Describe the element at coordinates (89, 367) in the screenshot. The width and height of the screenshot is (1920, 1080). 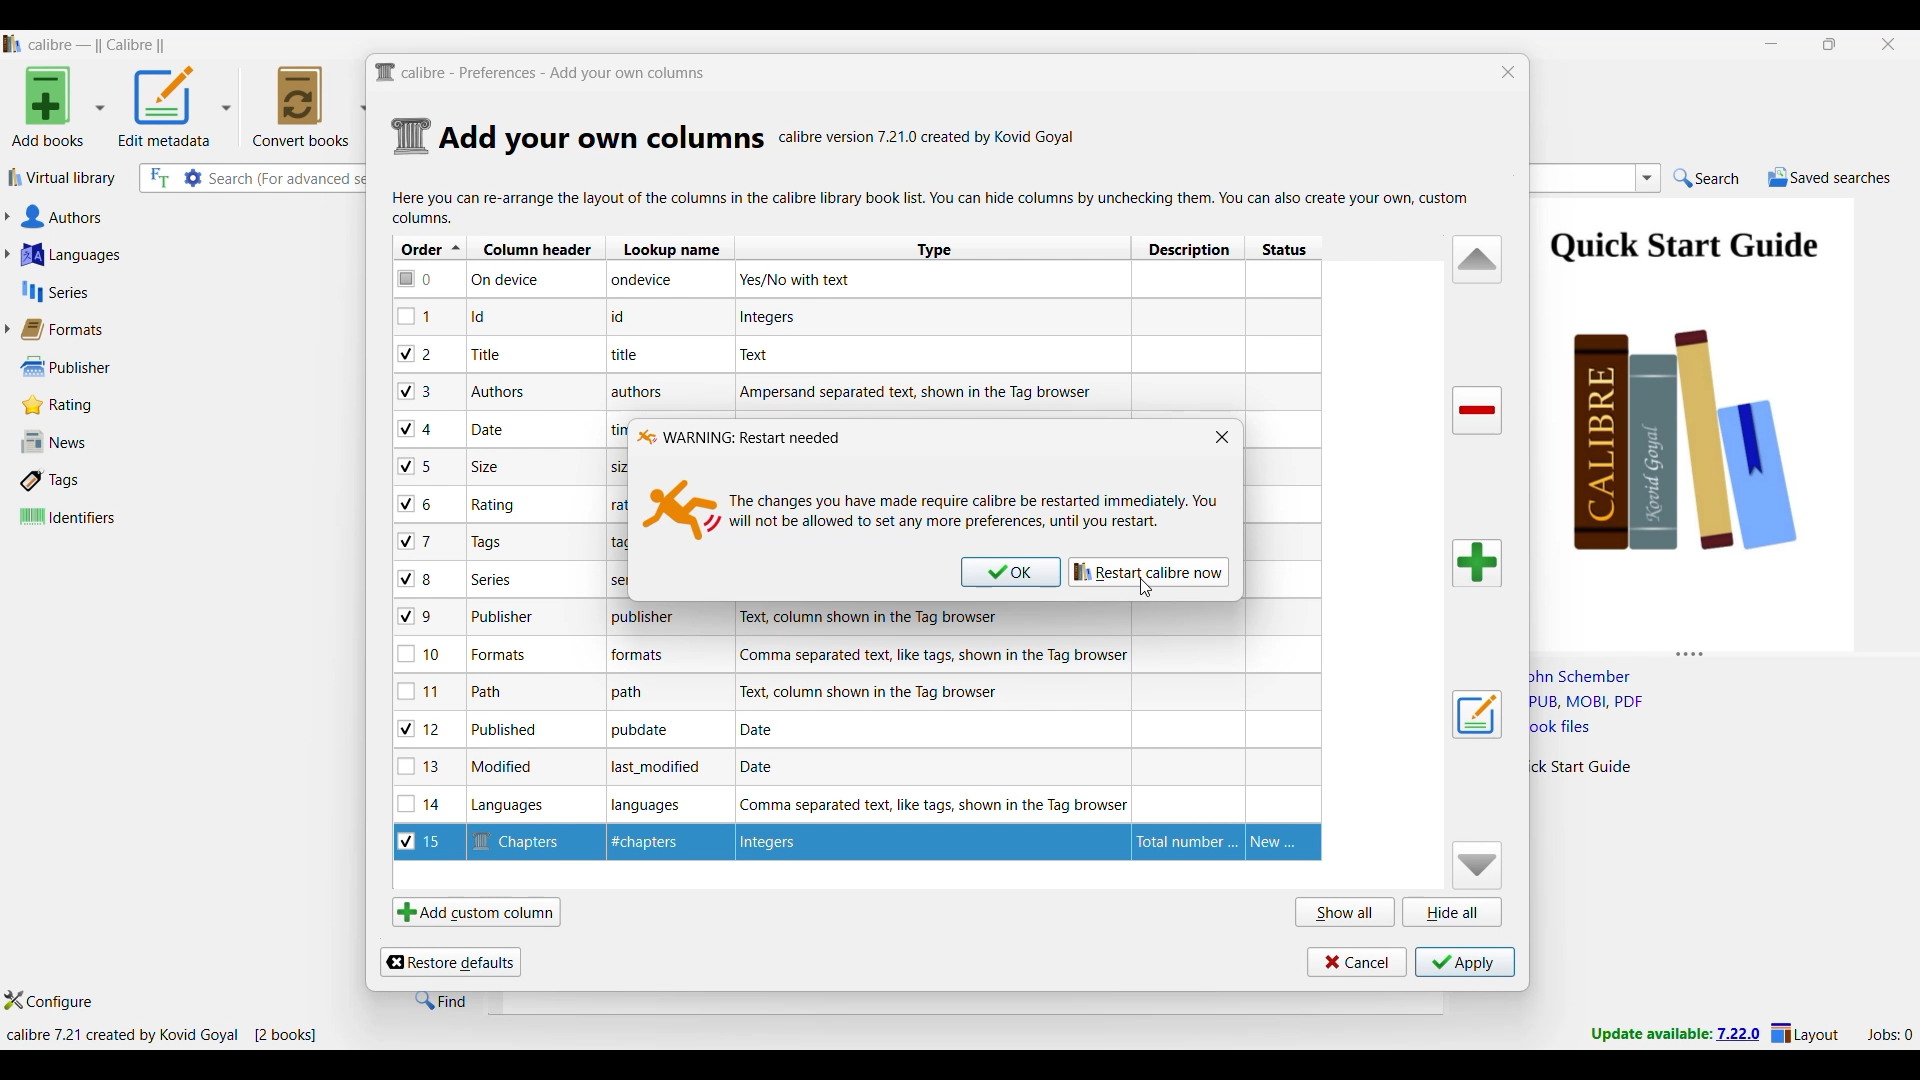
I see `Publisher` at that location.